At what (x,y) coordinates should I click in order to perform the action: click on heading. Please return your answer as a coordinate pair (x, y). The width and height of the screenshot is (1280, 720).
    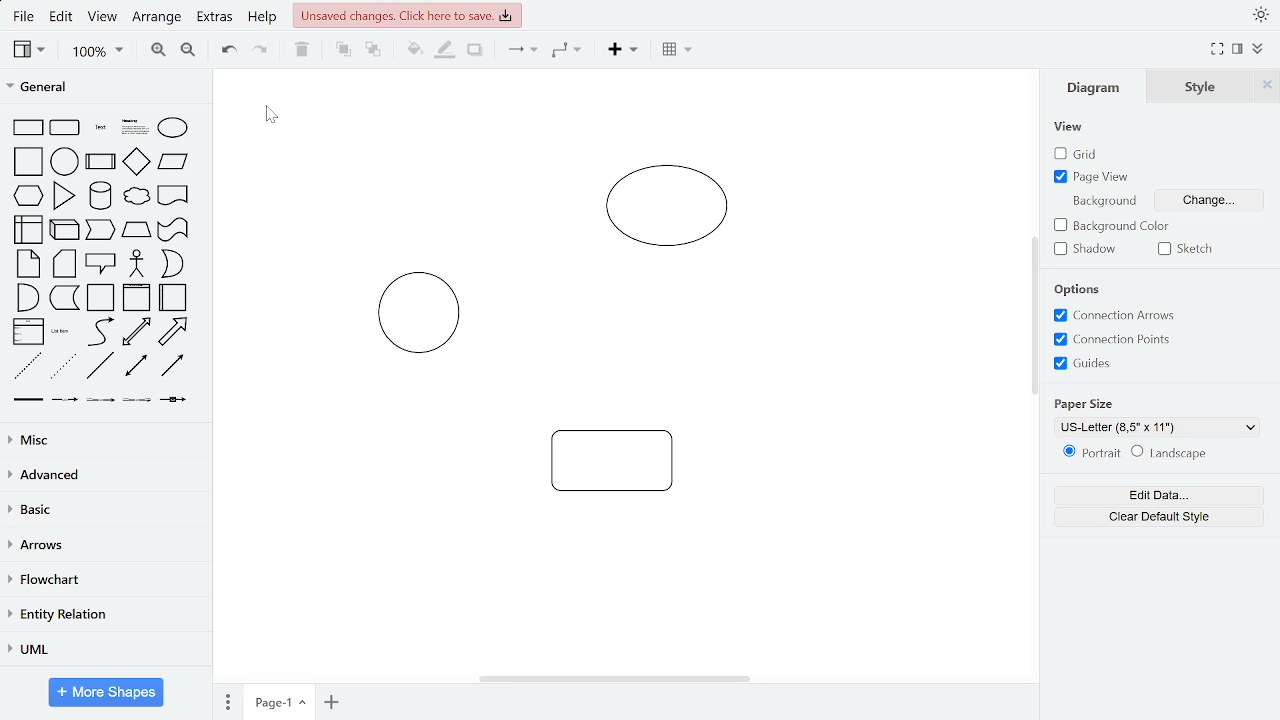
    Looking at the image, I should click on (134, 128).